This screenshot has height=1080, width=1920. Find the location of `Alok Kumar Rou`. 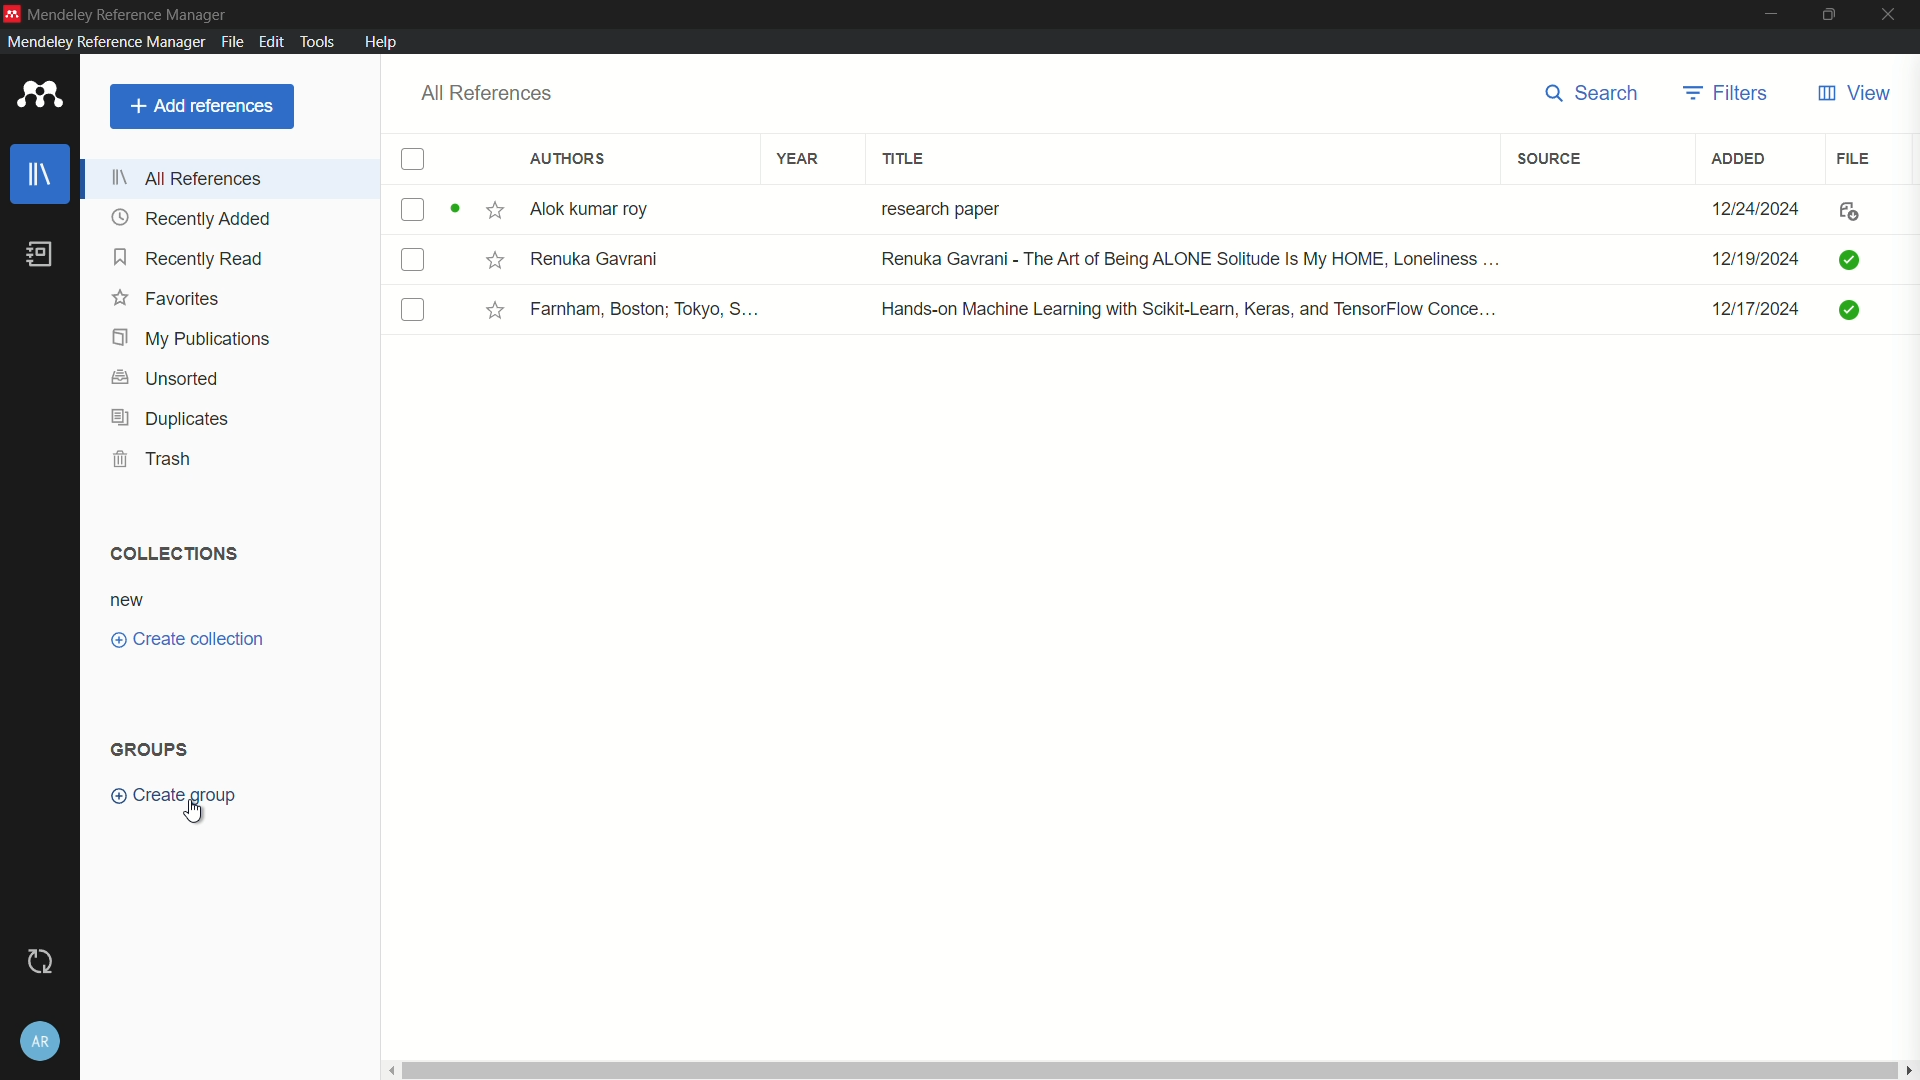

Alok Kumar Rou is located at coordinates (596, 211).